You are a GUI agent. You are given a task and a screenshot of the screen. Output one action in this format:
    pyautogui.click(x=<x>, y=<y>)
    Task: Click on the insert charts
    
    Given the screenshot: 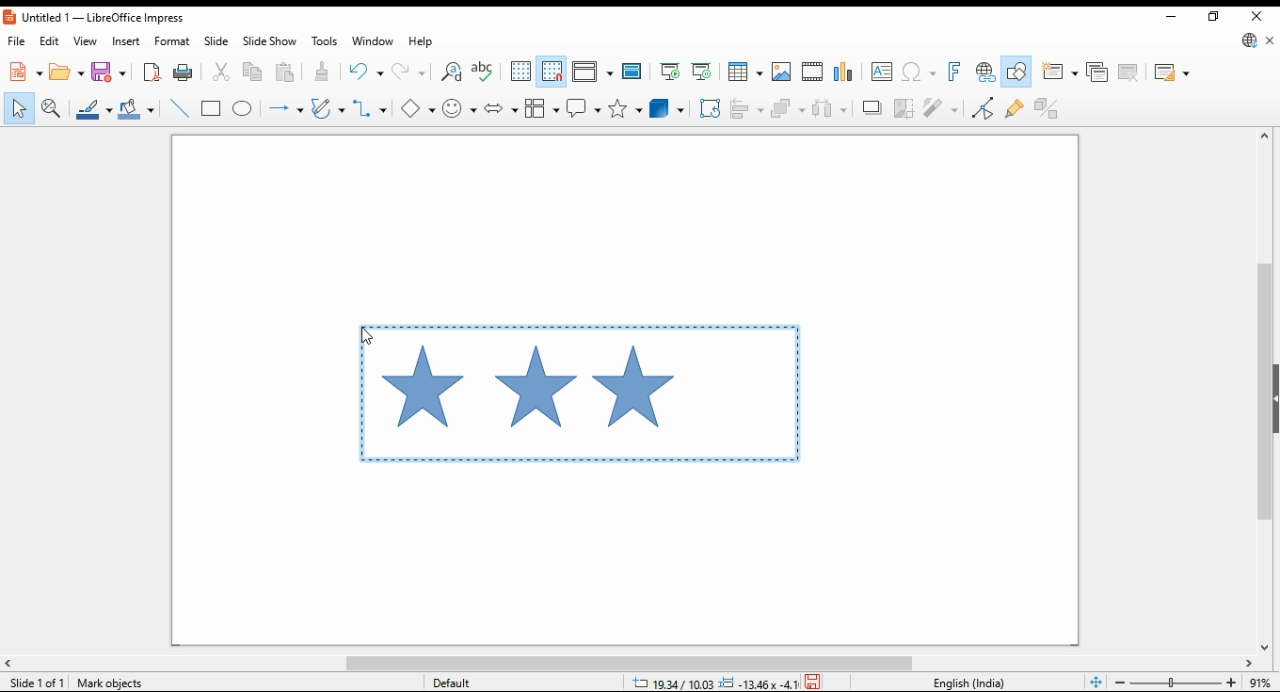 What is the action you would take?
    pyautogui.click(x=844, y=72)
    